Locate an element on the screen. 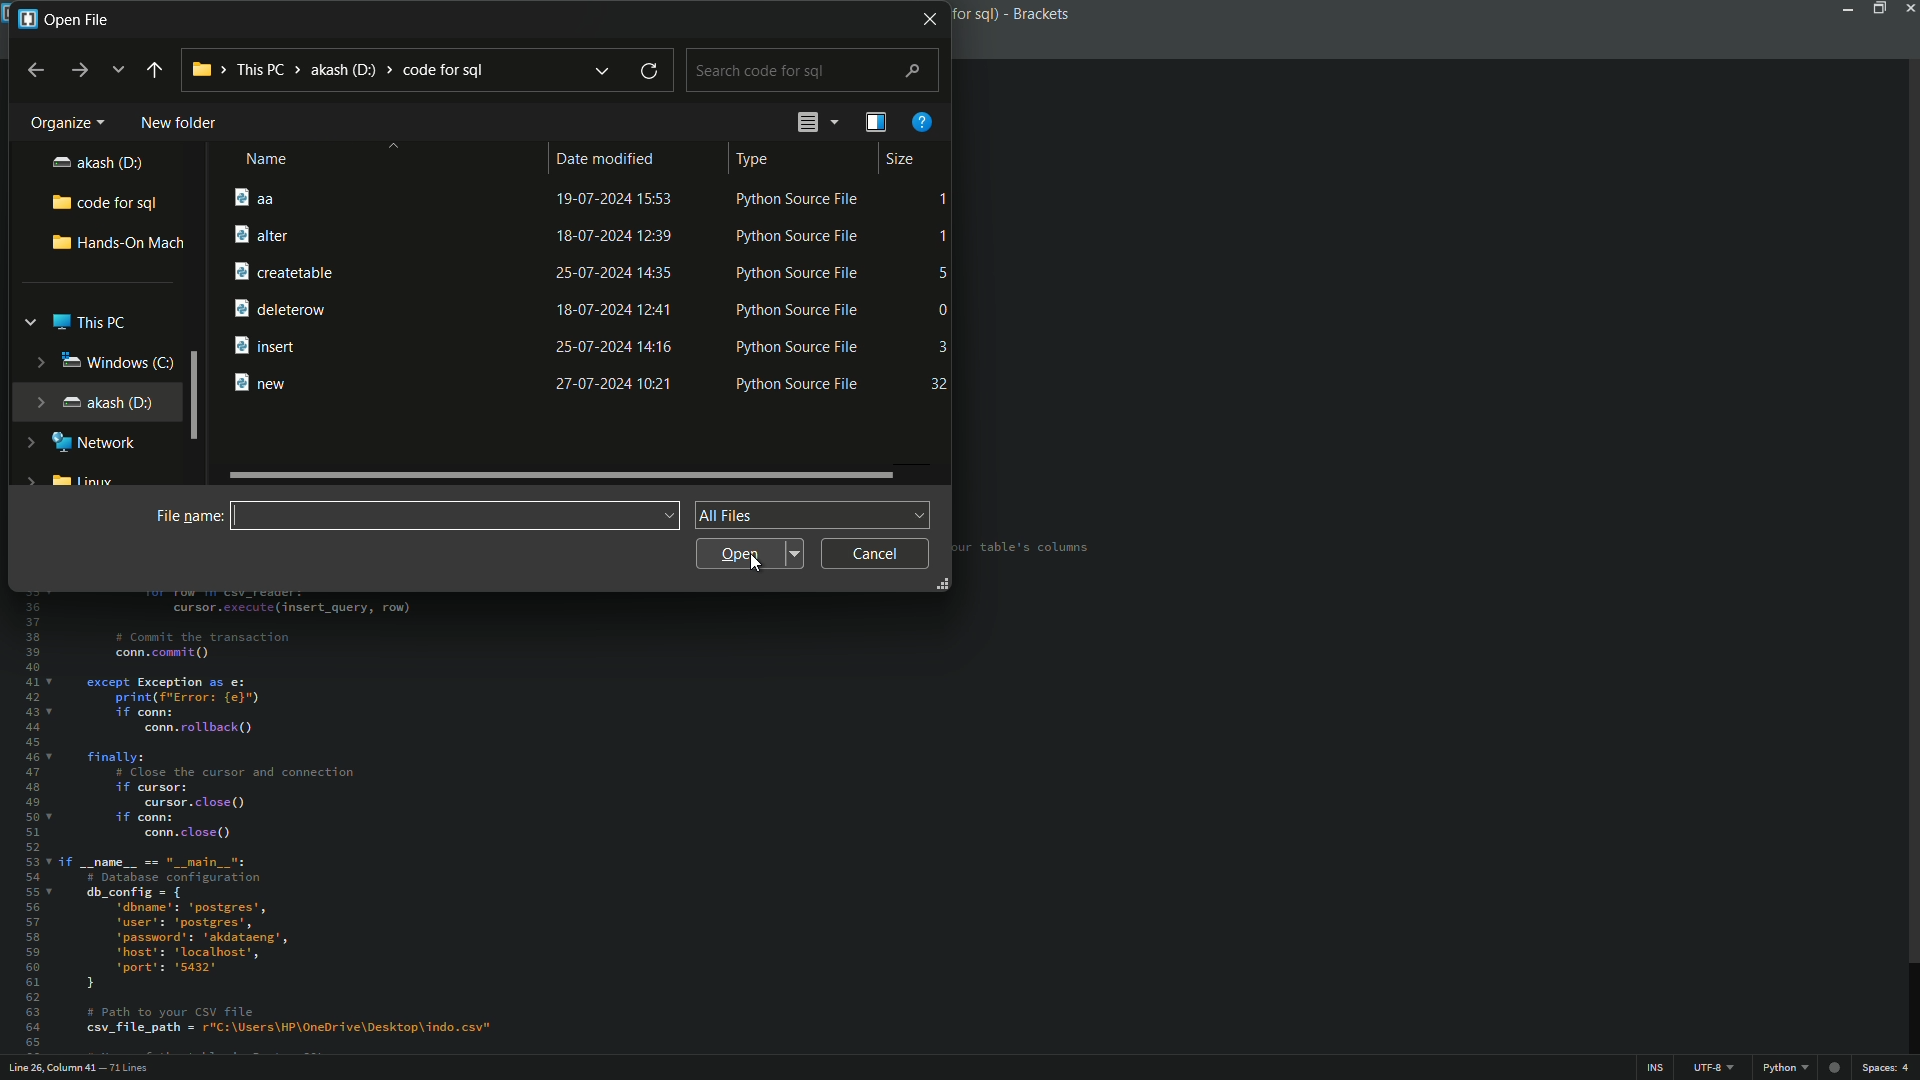 The height and width of the screenshot is (1080, 1920). scroll bar is located at coordinates (200, 394).